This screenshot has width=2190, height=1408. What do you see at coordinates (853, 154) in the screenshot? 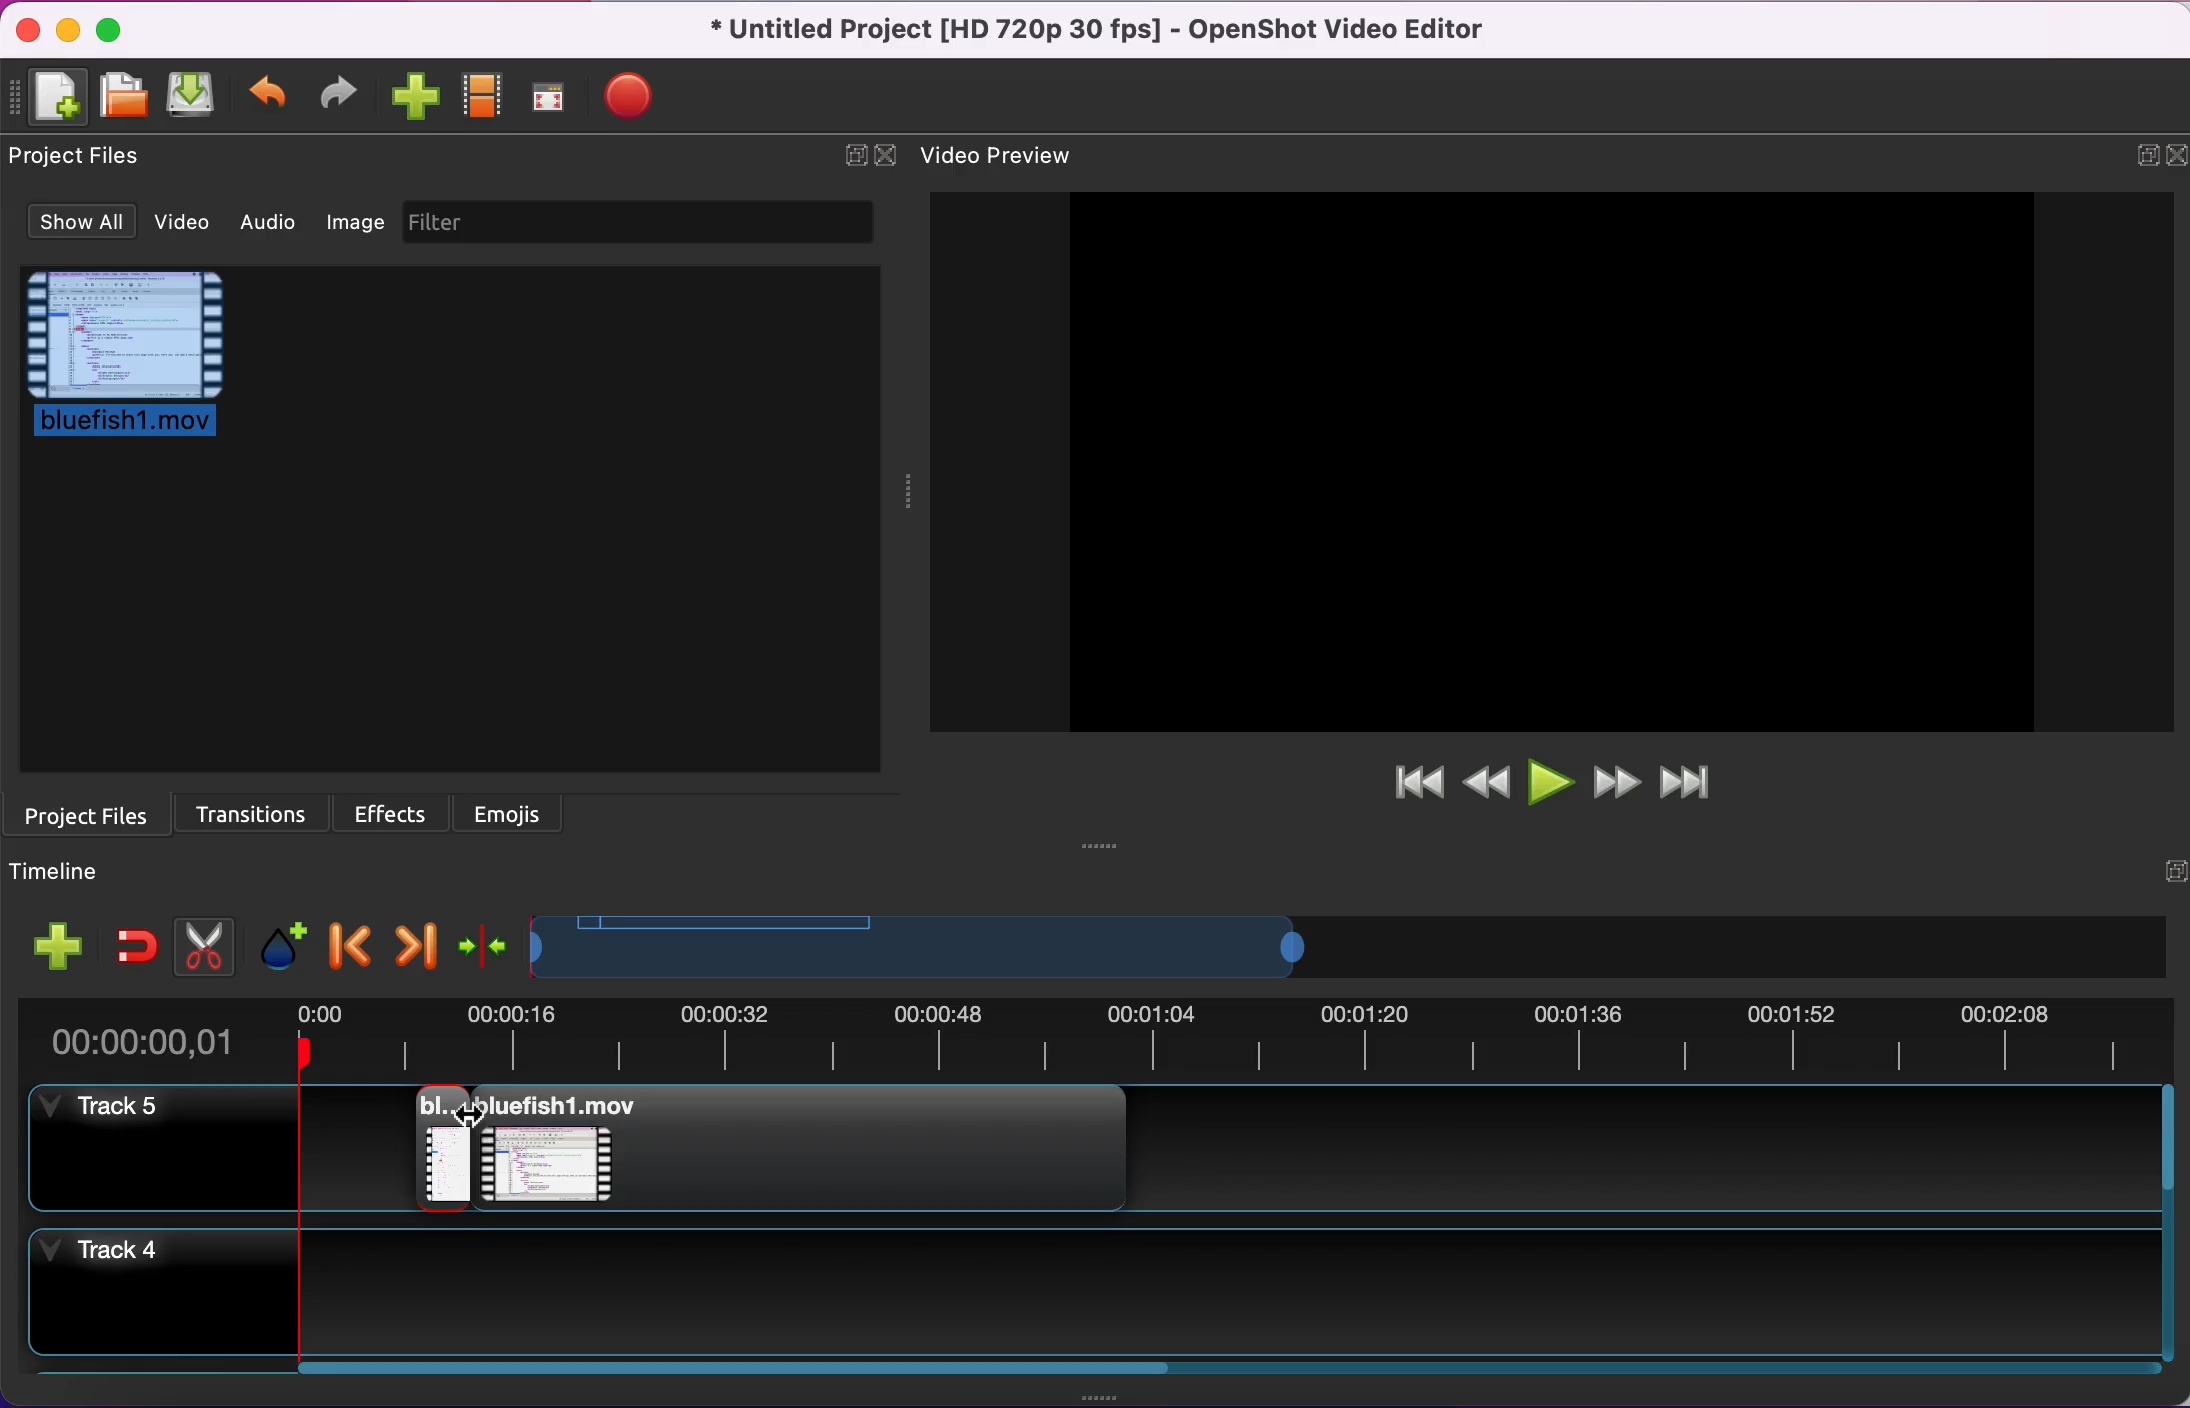
I see `expand/hide` at bounding box center [853, 154].